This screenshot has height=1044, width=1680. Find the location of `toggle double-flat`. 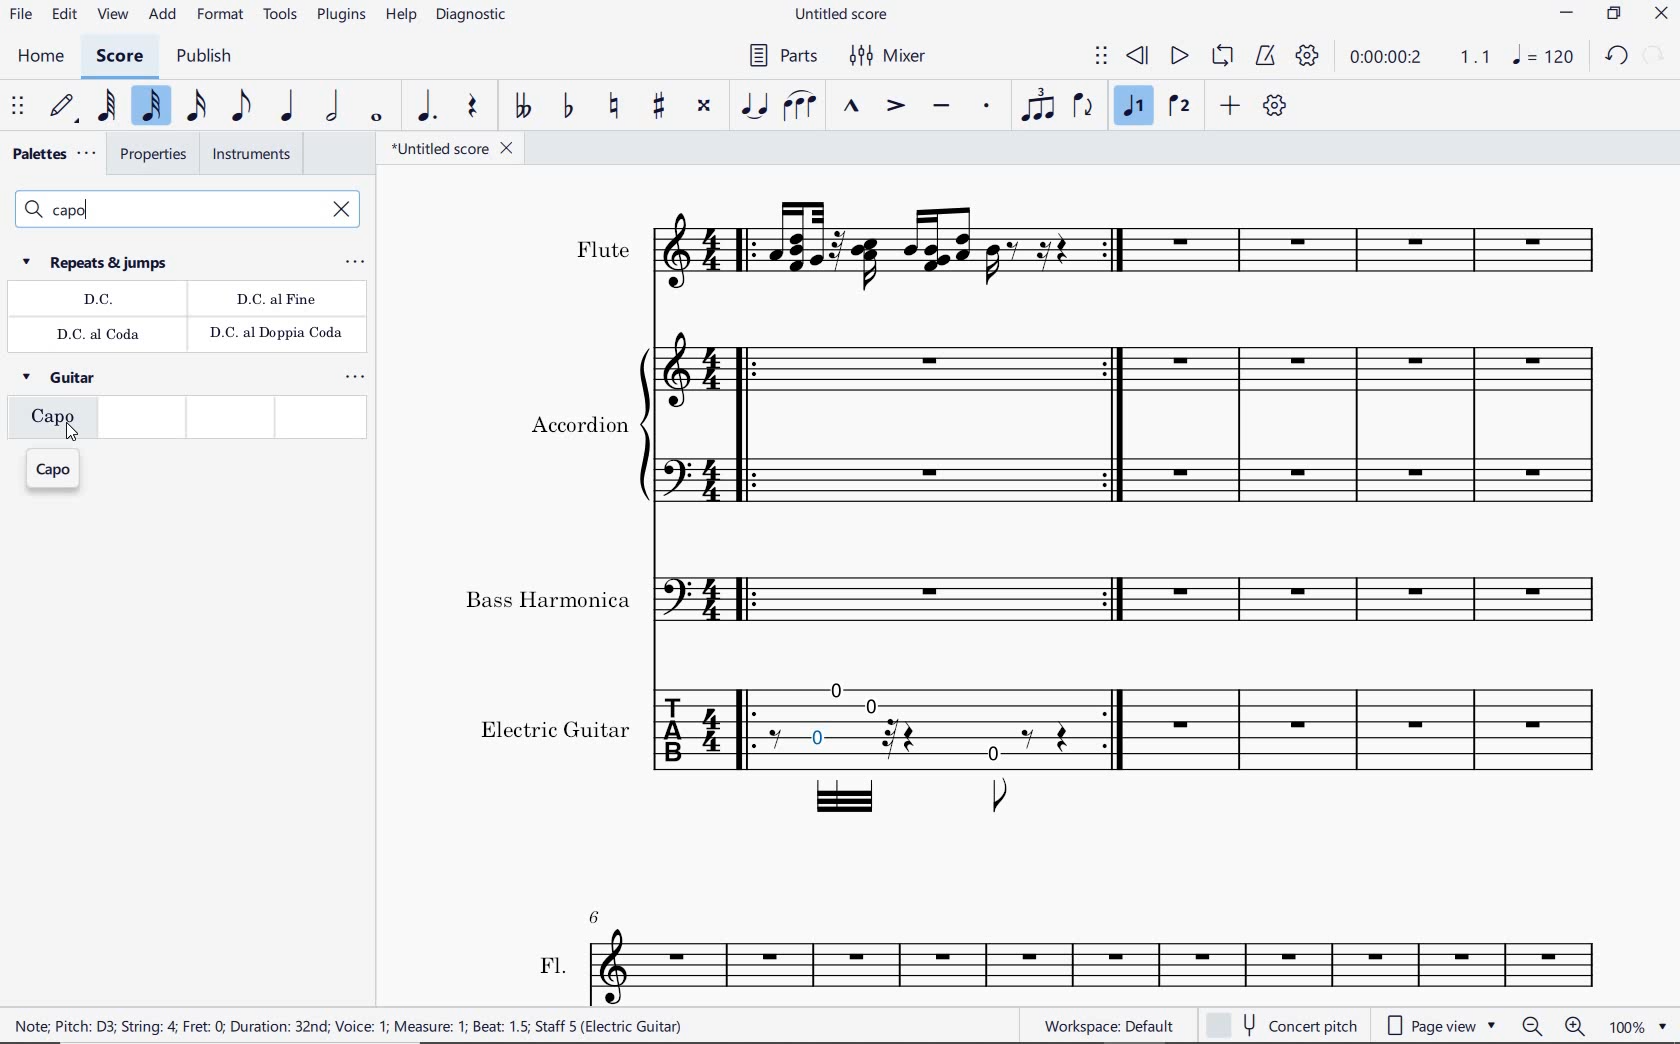

toggle double-flat is located at coordinates (520, 107).